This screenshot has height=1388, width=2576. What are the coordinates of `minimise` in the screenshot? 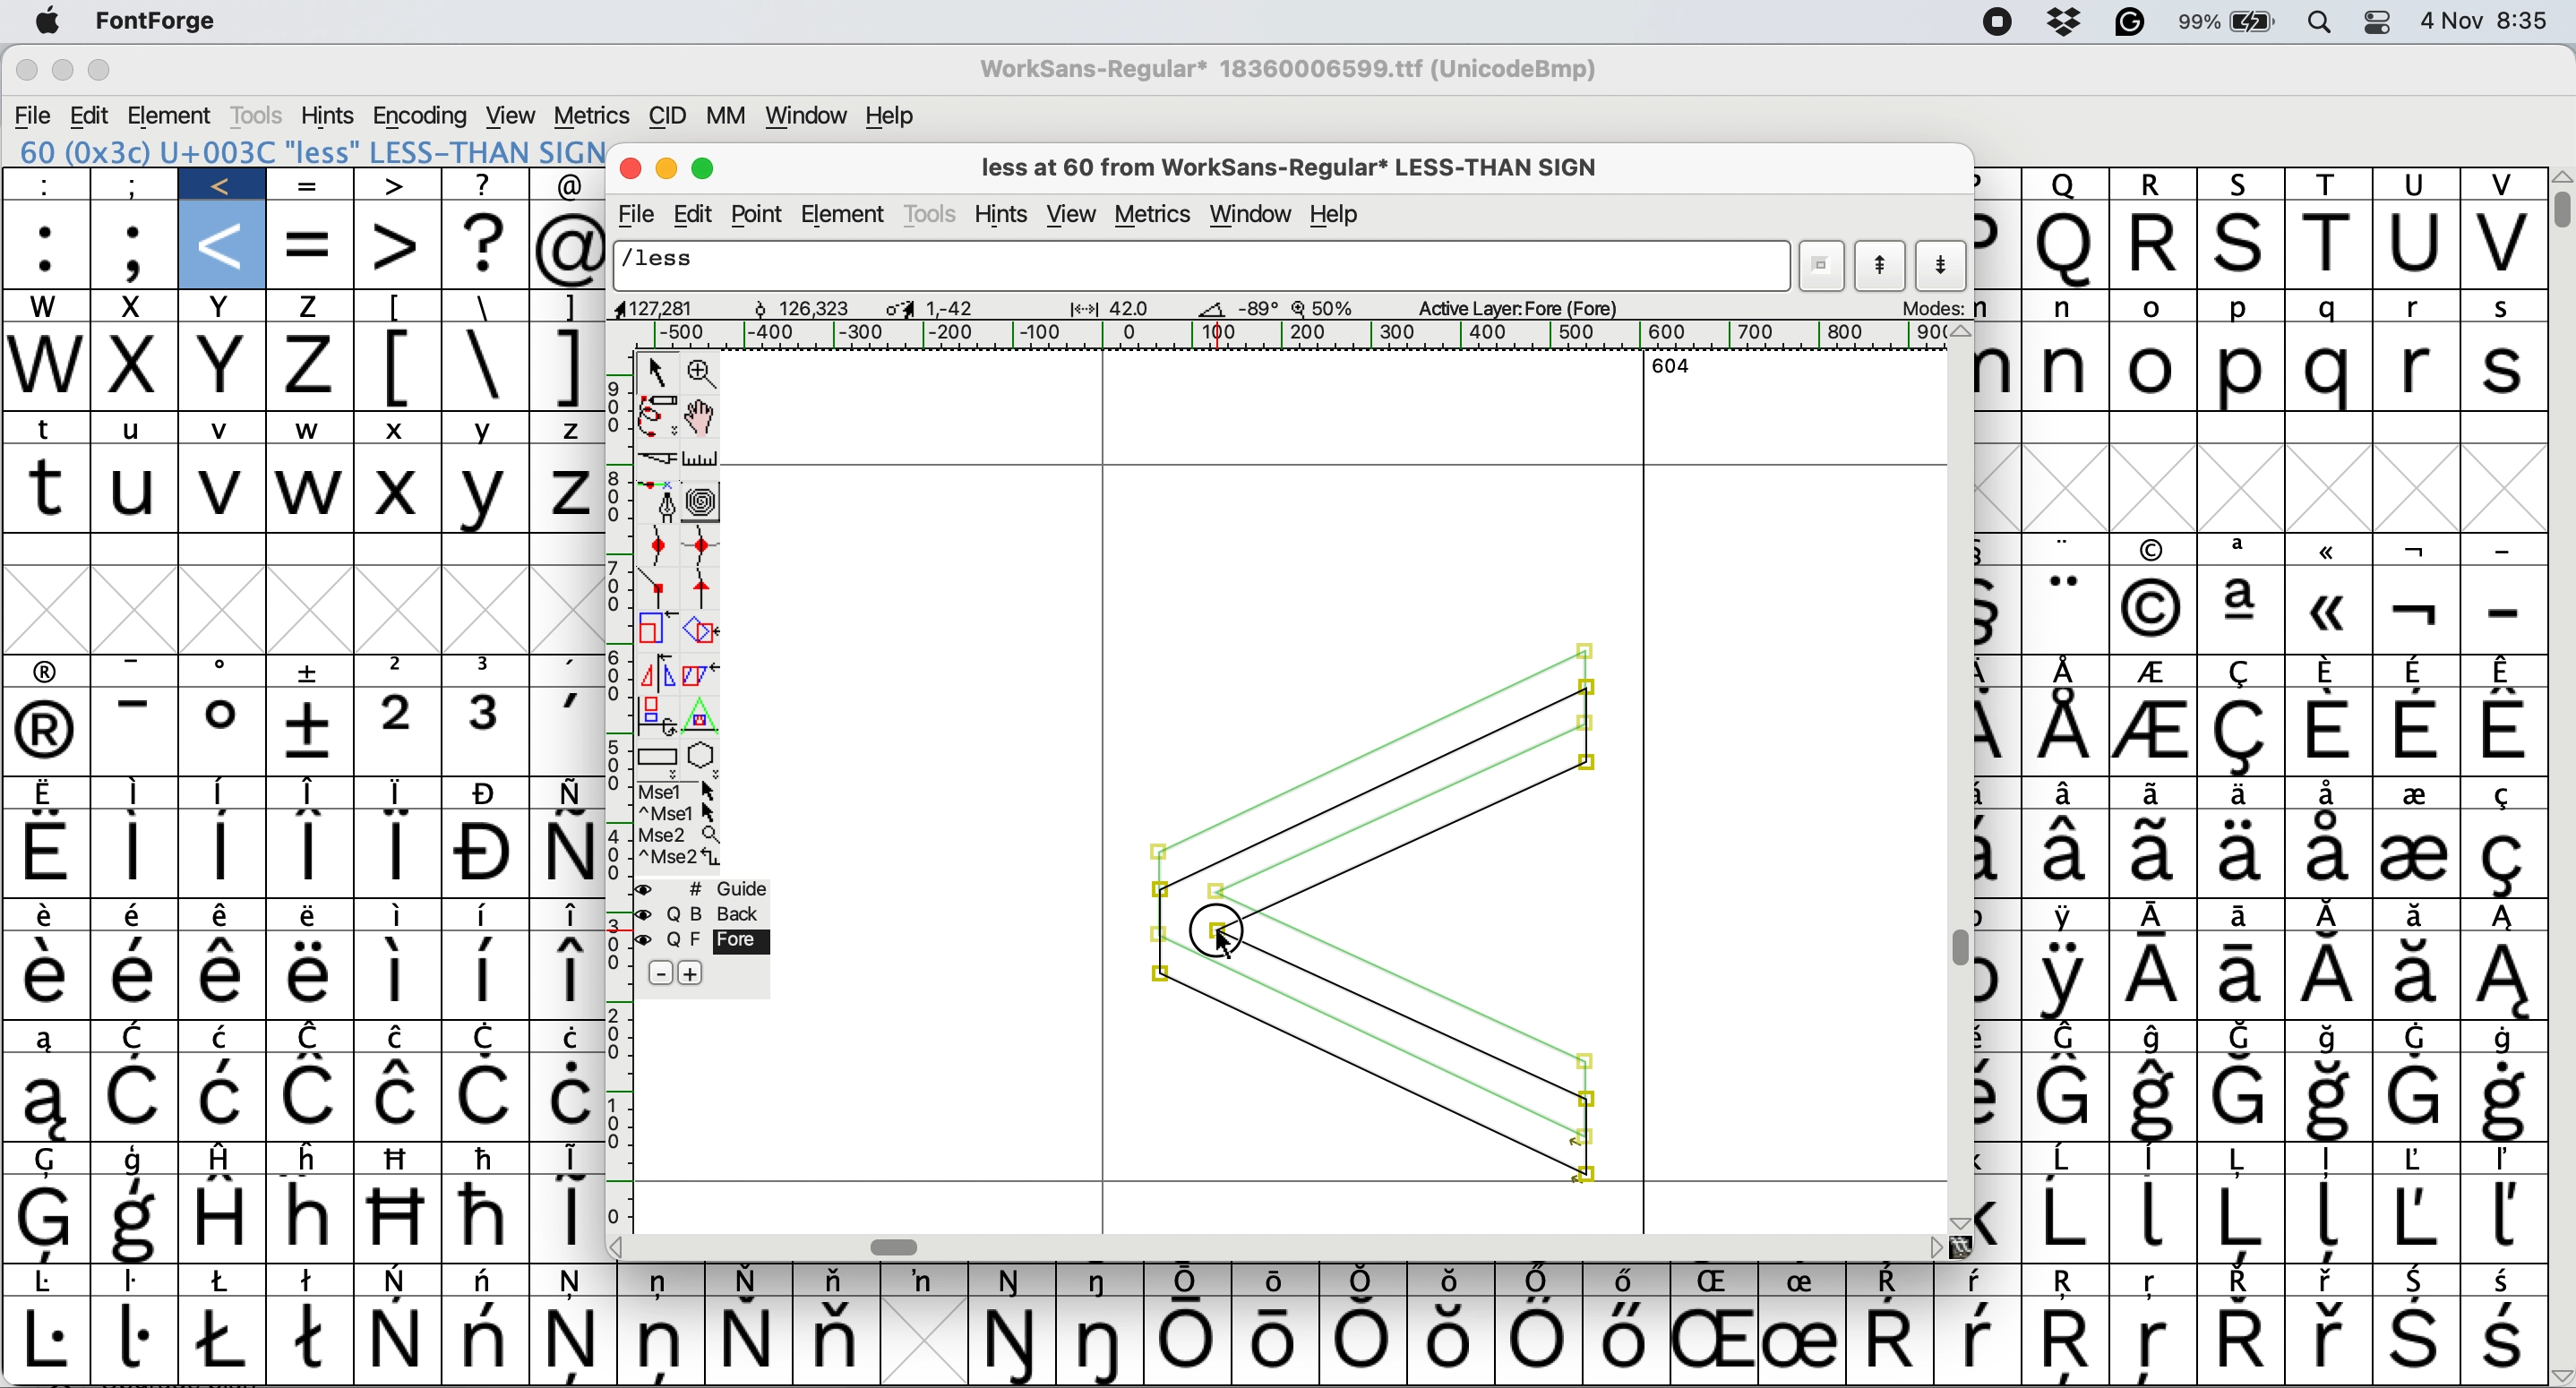 It's located at (668, 172).